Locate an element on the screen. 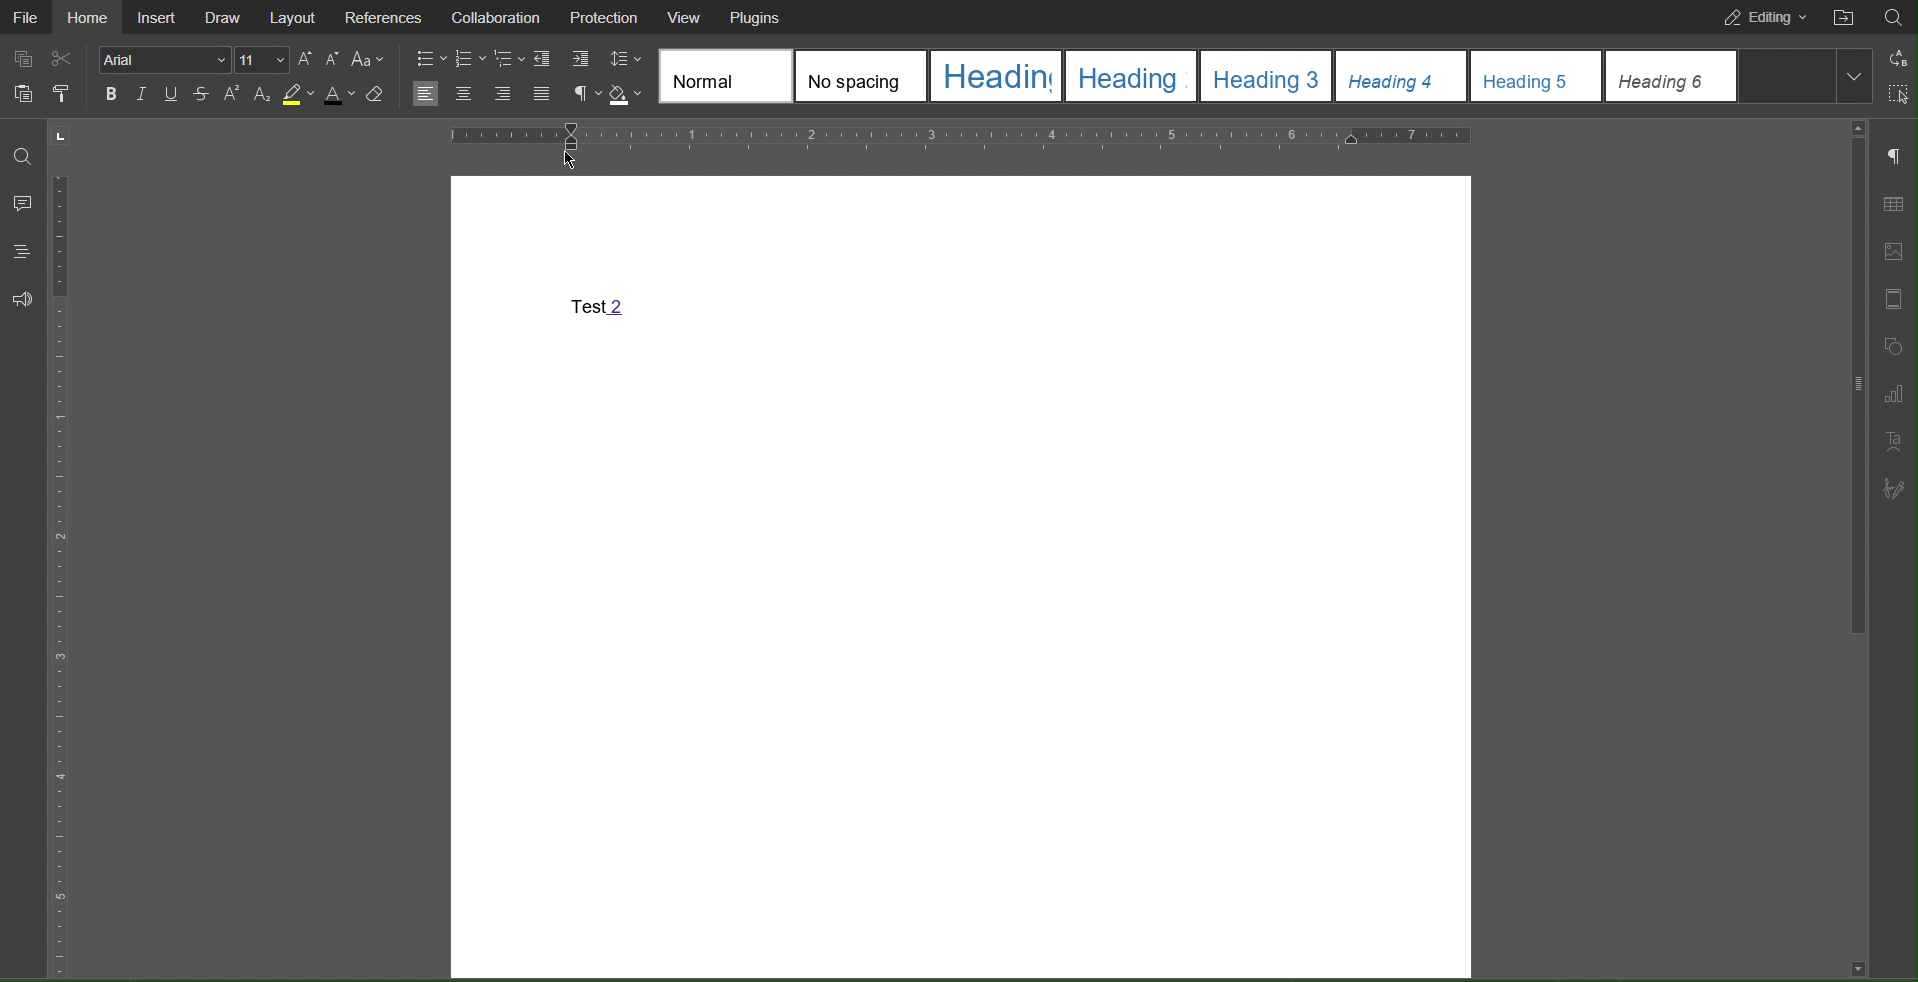 The image size is (1918, 982). Centre Align is located at coordinates (465, 93).